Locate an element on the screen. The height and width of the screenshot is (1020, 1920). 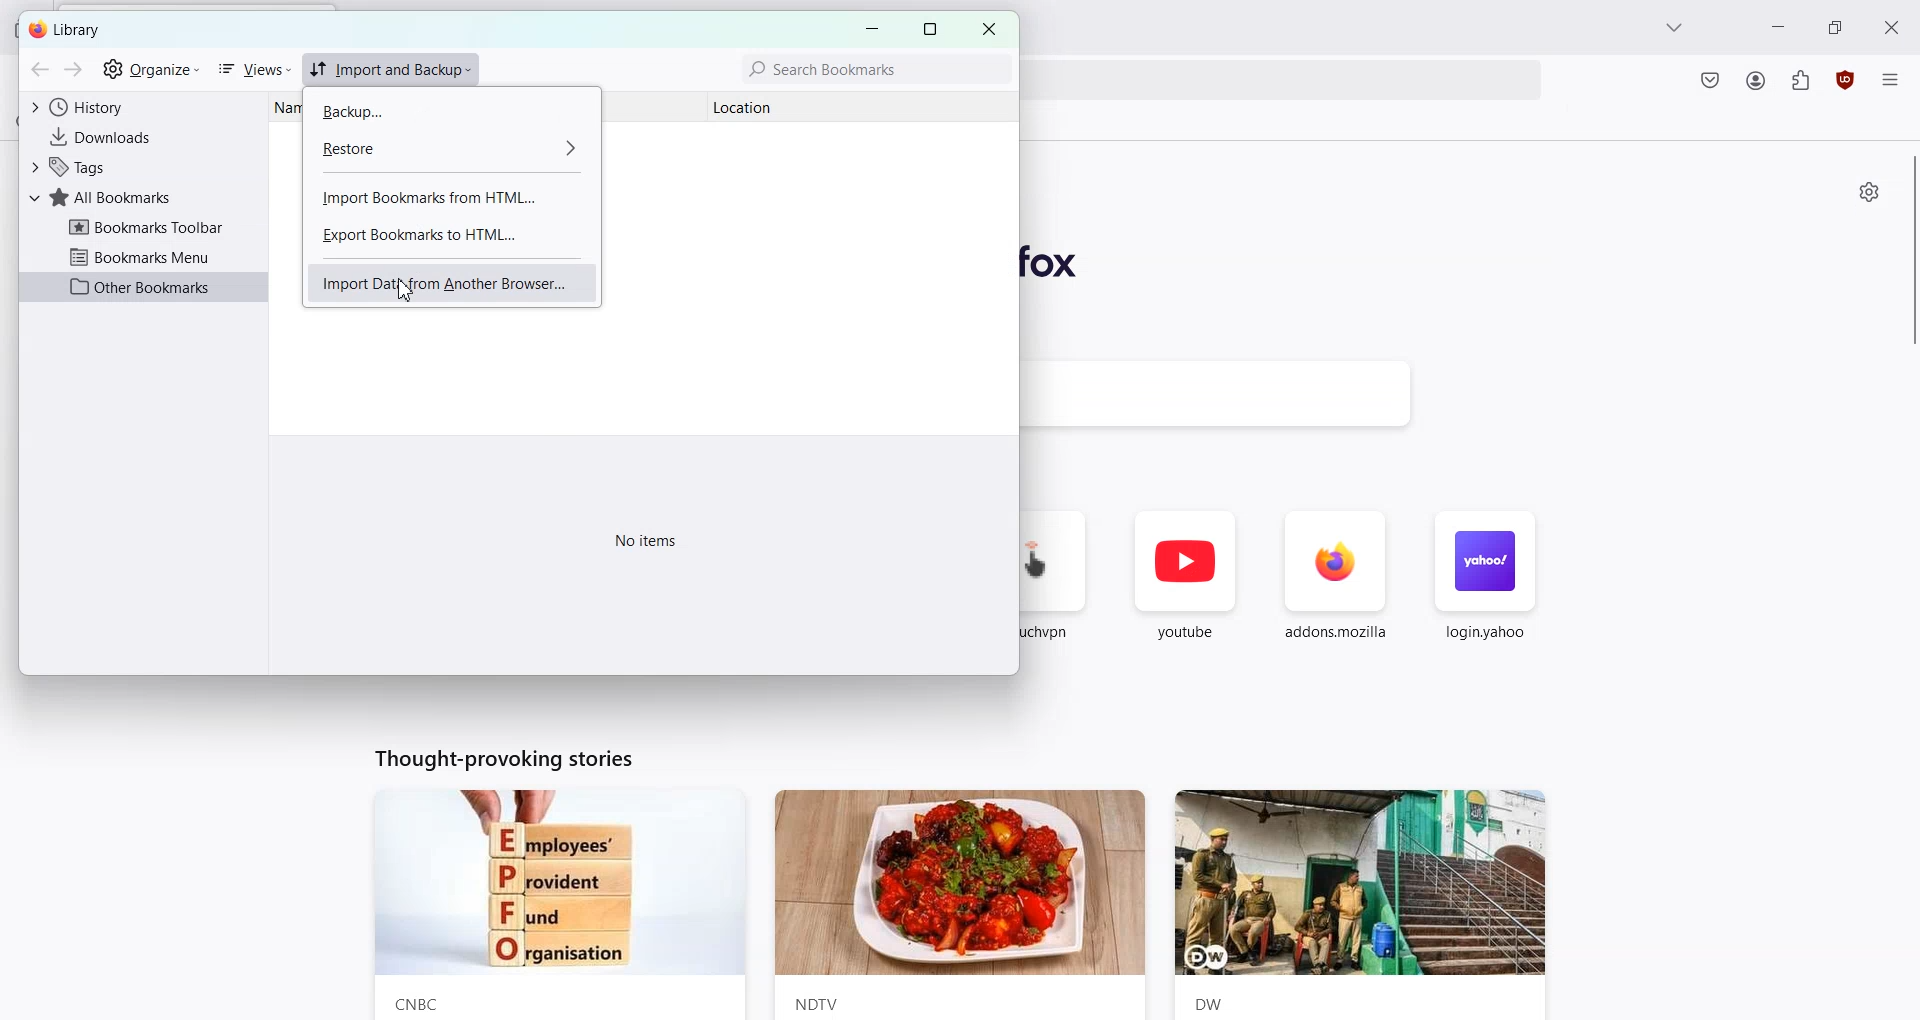
Minimize is located at coordinates (1778, 25).